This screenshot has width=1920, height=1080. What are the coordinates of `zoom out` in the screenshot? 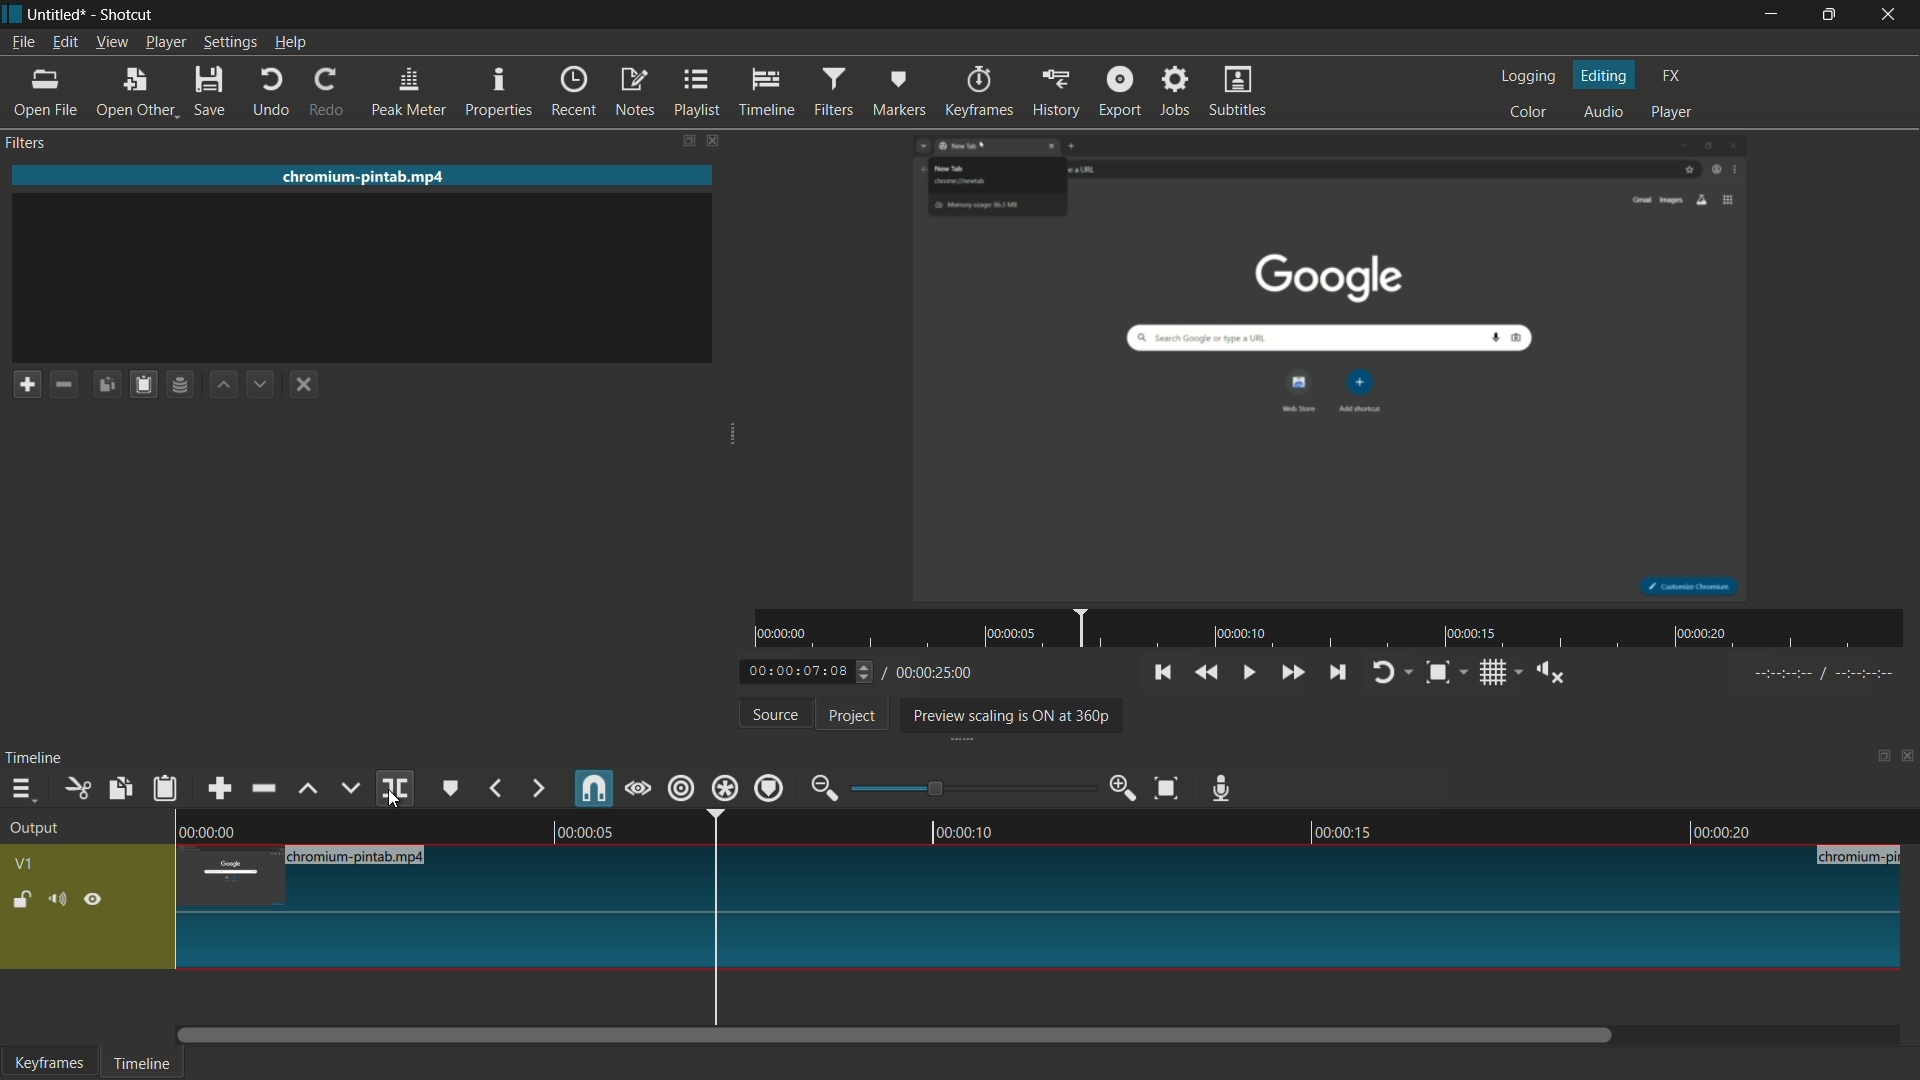 It's located at (824, 790).